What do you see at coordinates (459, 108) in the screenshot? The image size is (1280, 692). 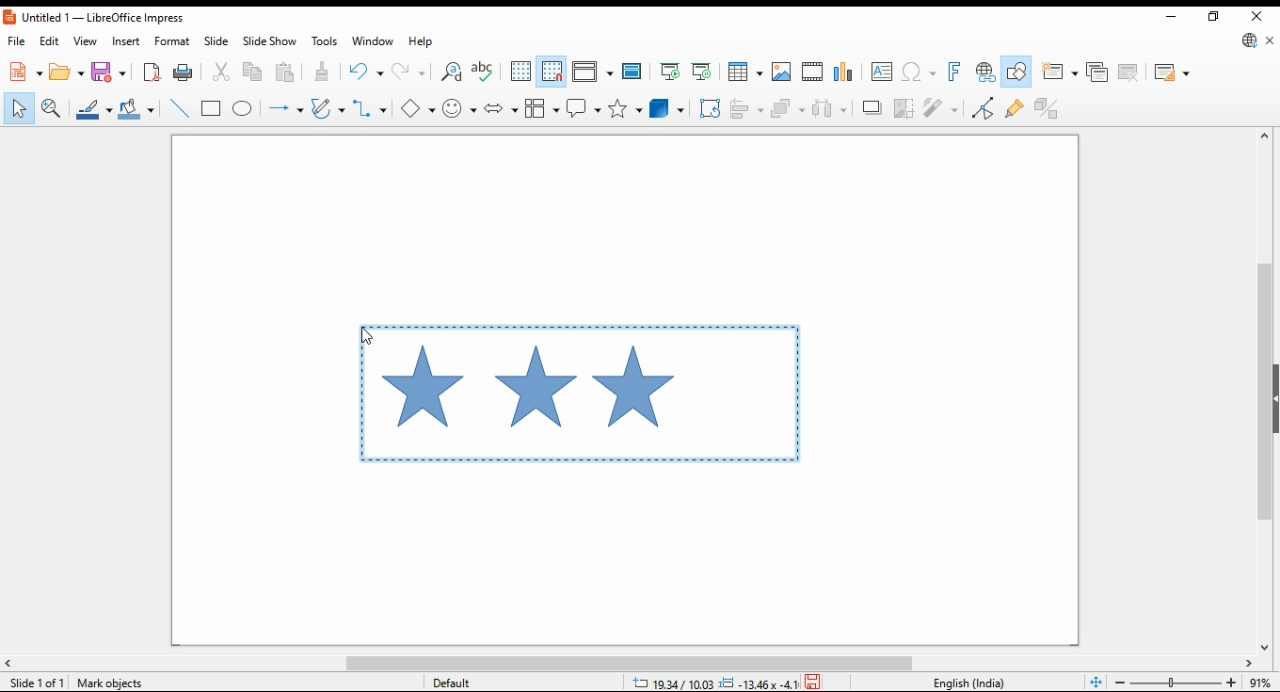 I see `symbol shapes` at bounding box center [459, 108].